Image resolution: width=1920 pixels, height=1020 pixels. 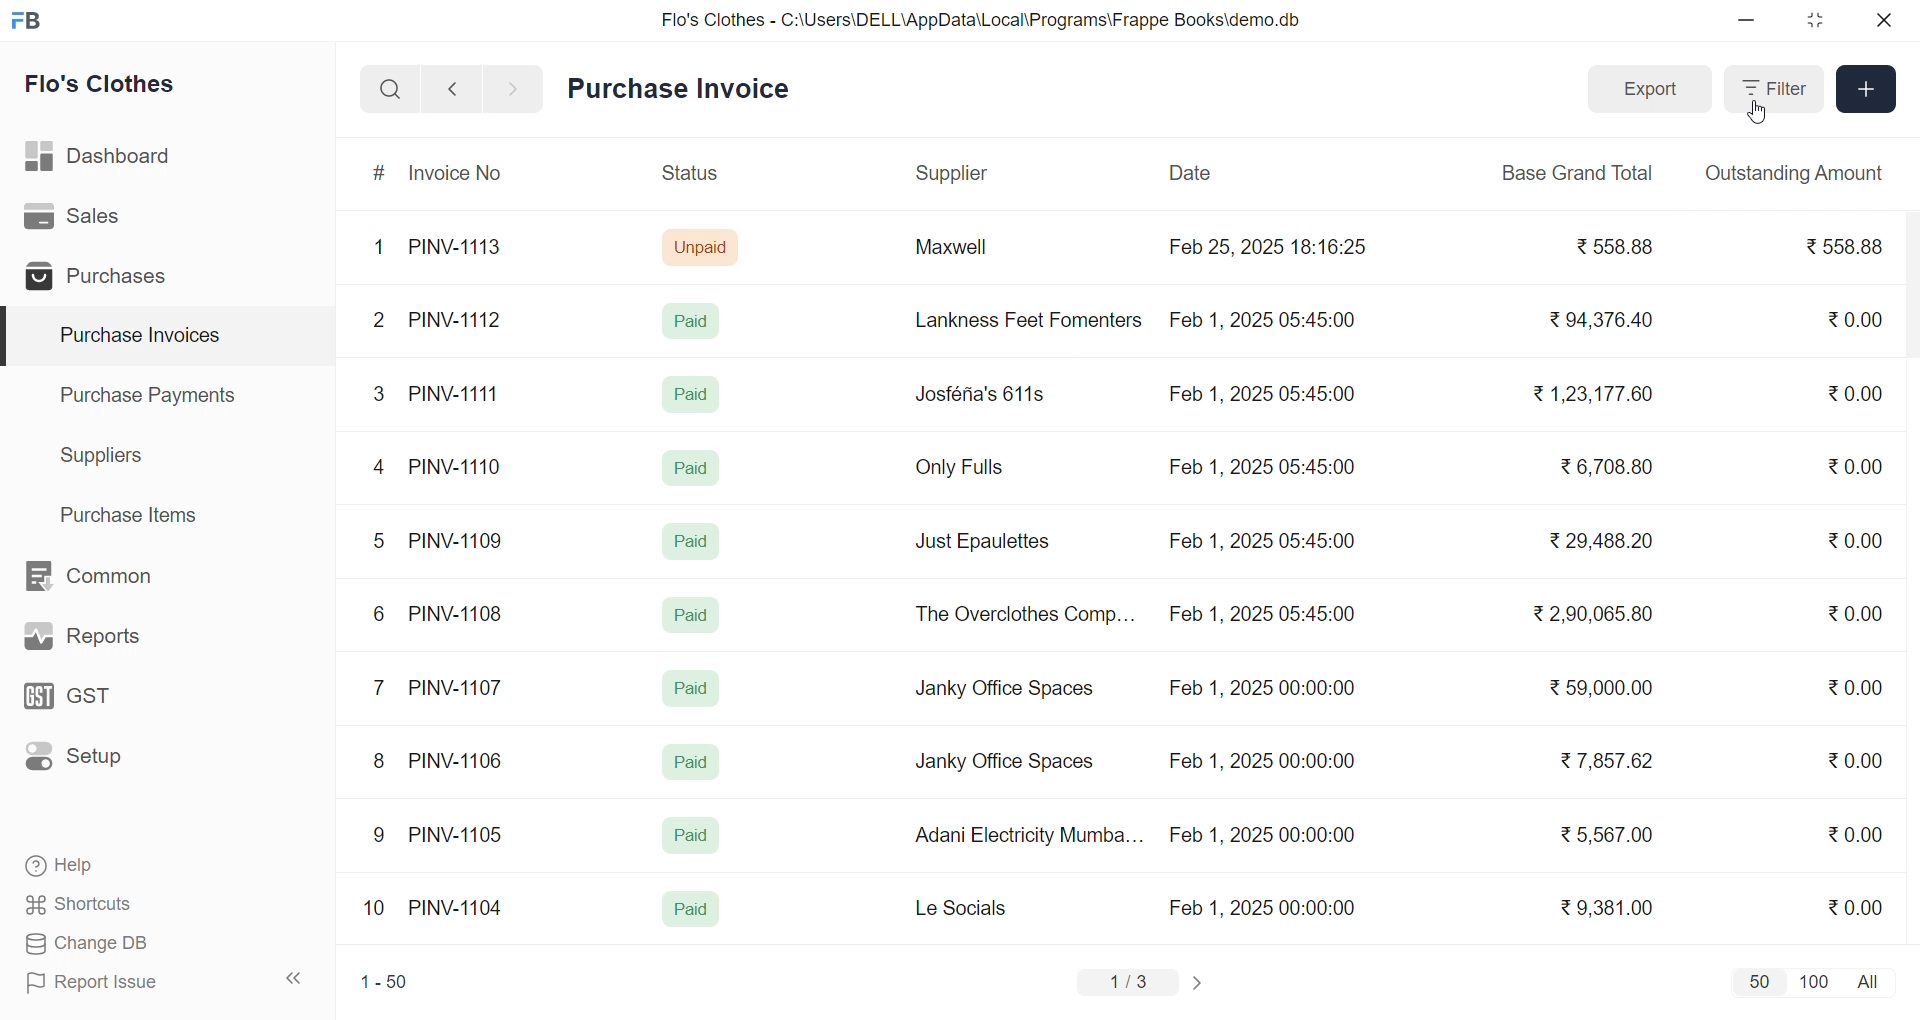 What do you see at coordinates (383, 468) in the screenshot?
I see `4` at bounding box center [383, 468].